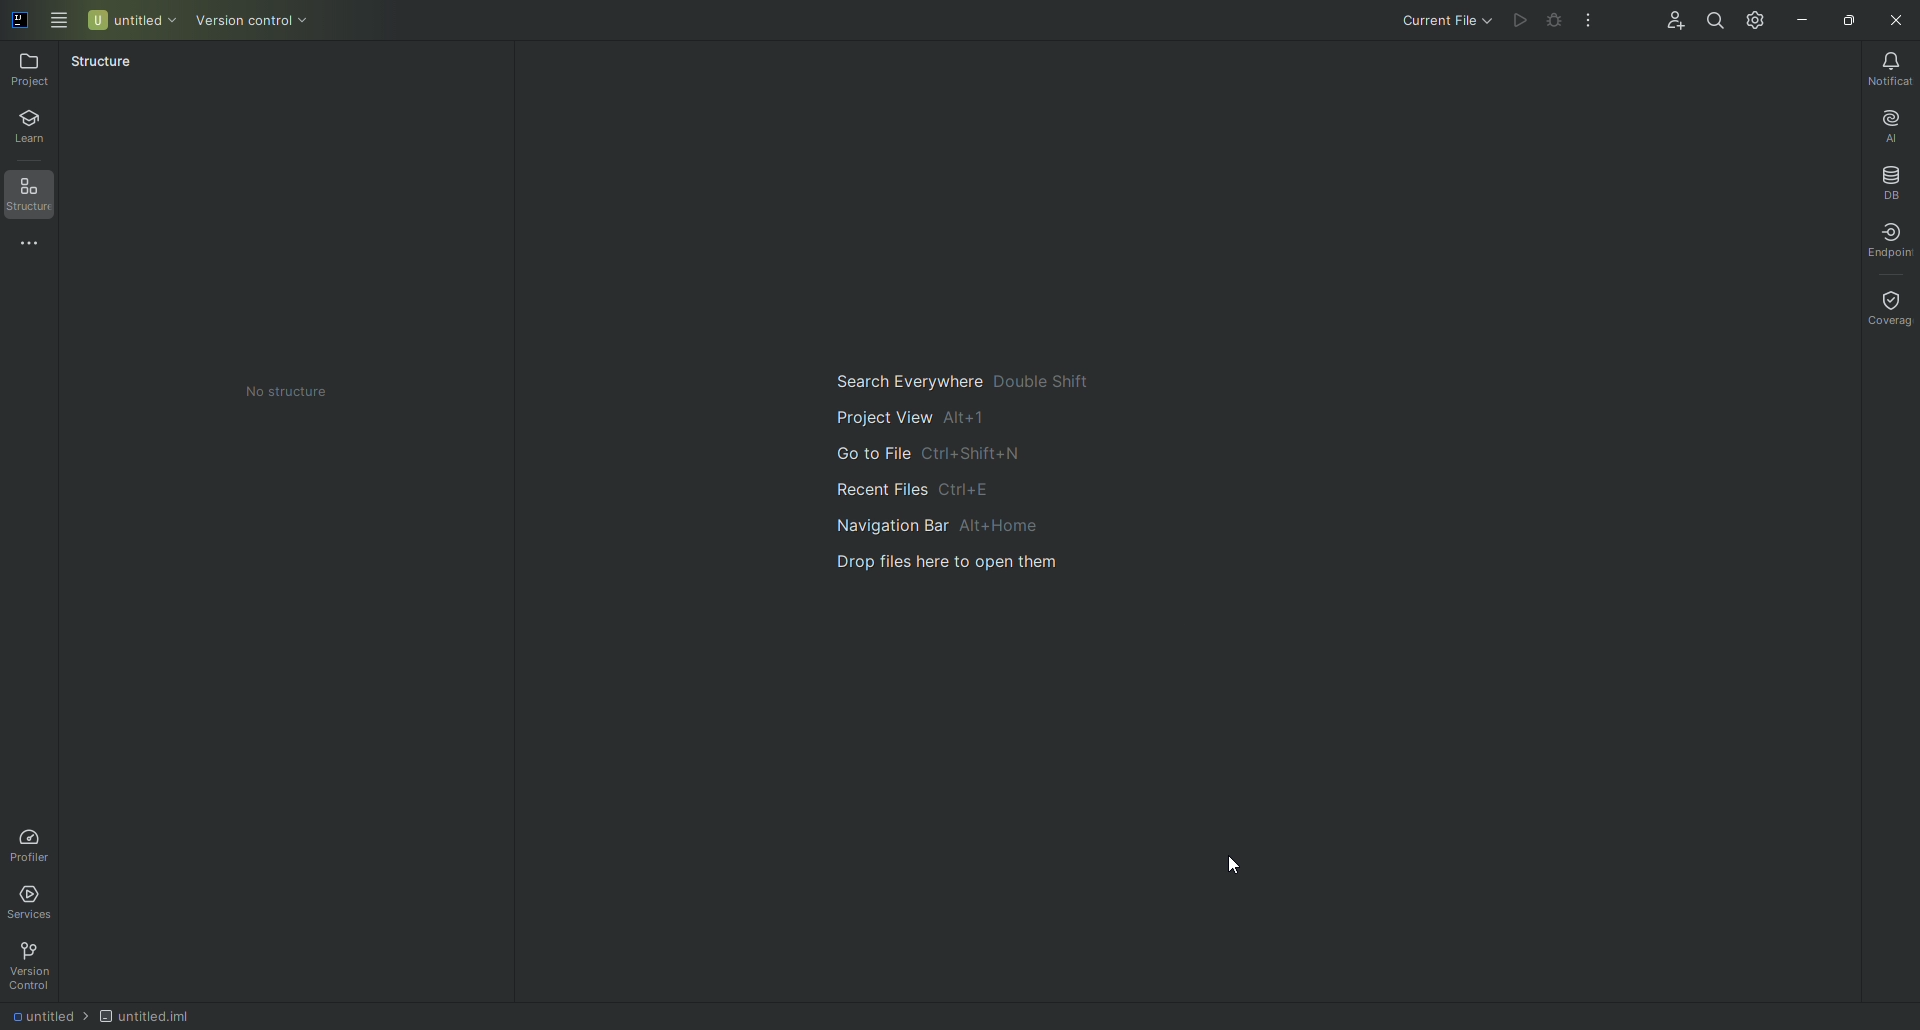  What do you see at coordinates (30, 199) in the screenshot?
I see `Structure` at bounding box center [30, 199].